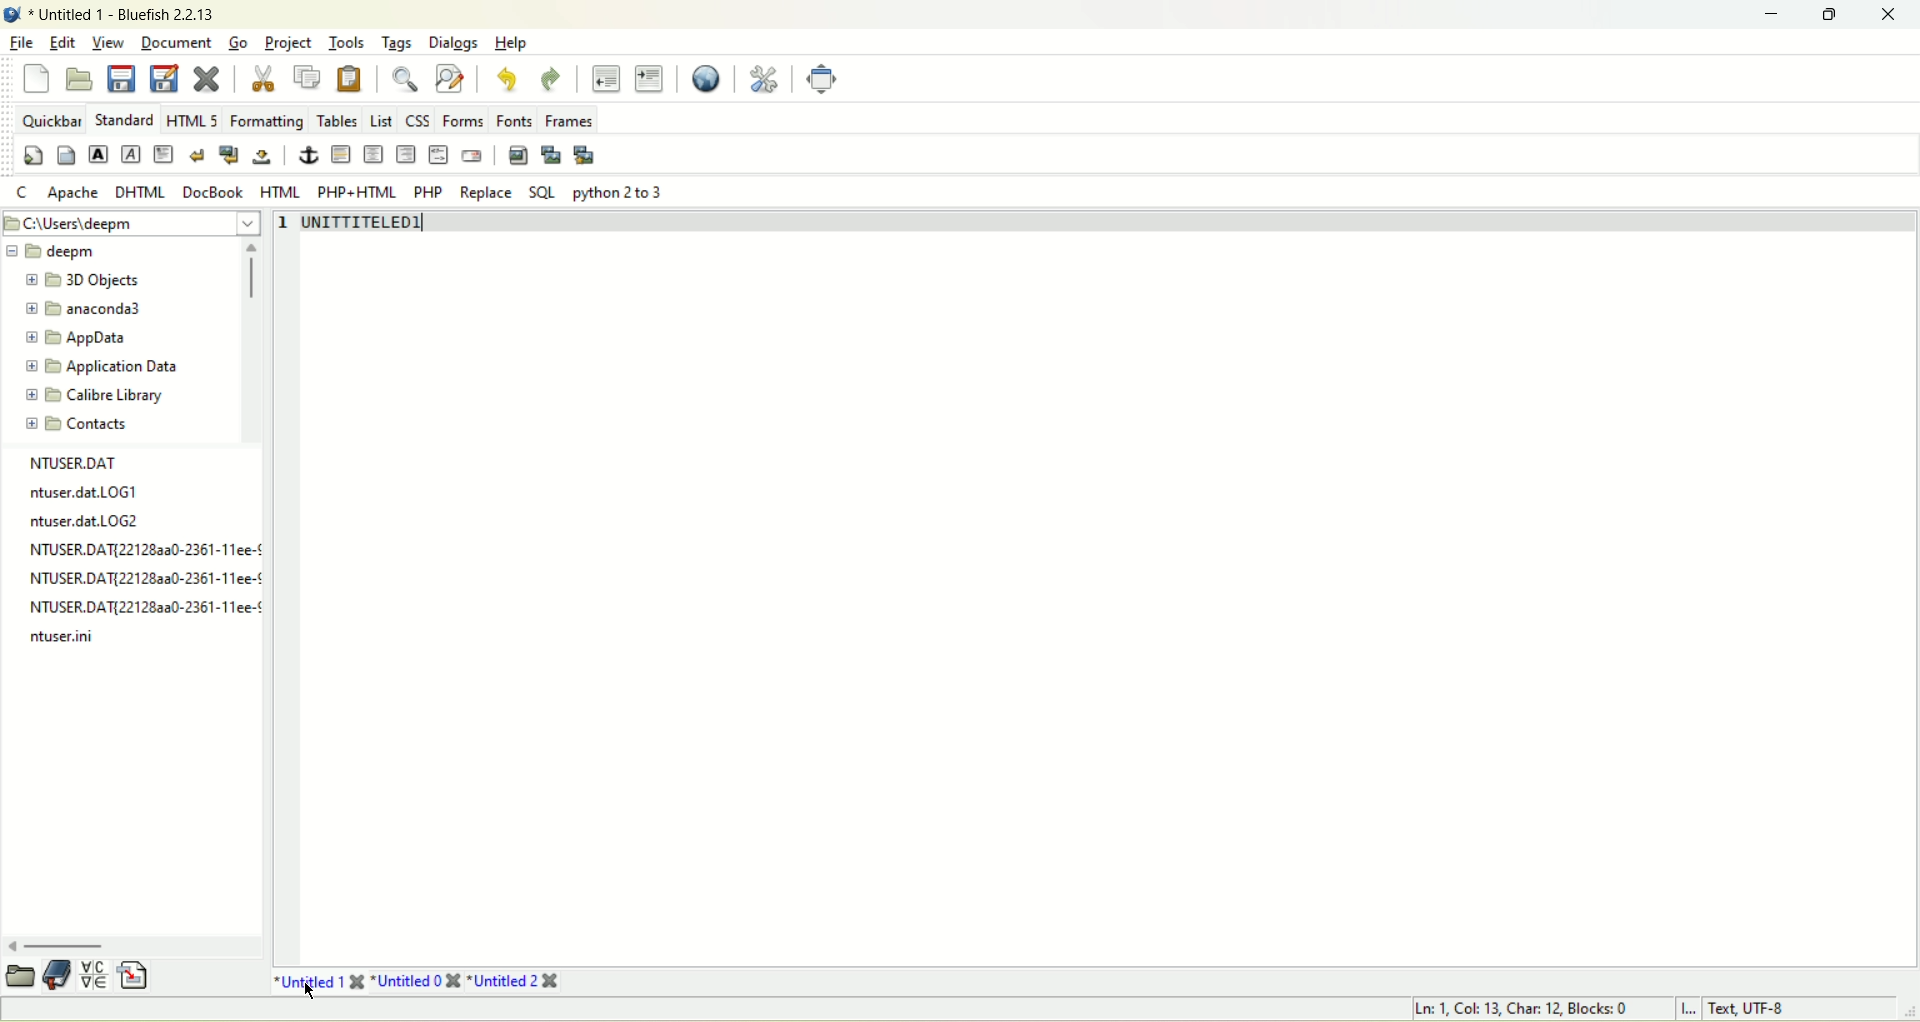  Describe the element at coordinates (160, 153) in the screenshot. I see `paragraph ` at that location.